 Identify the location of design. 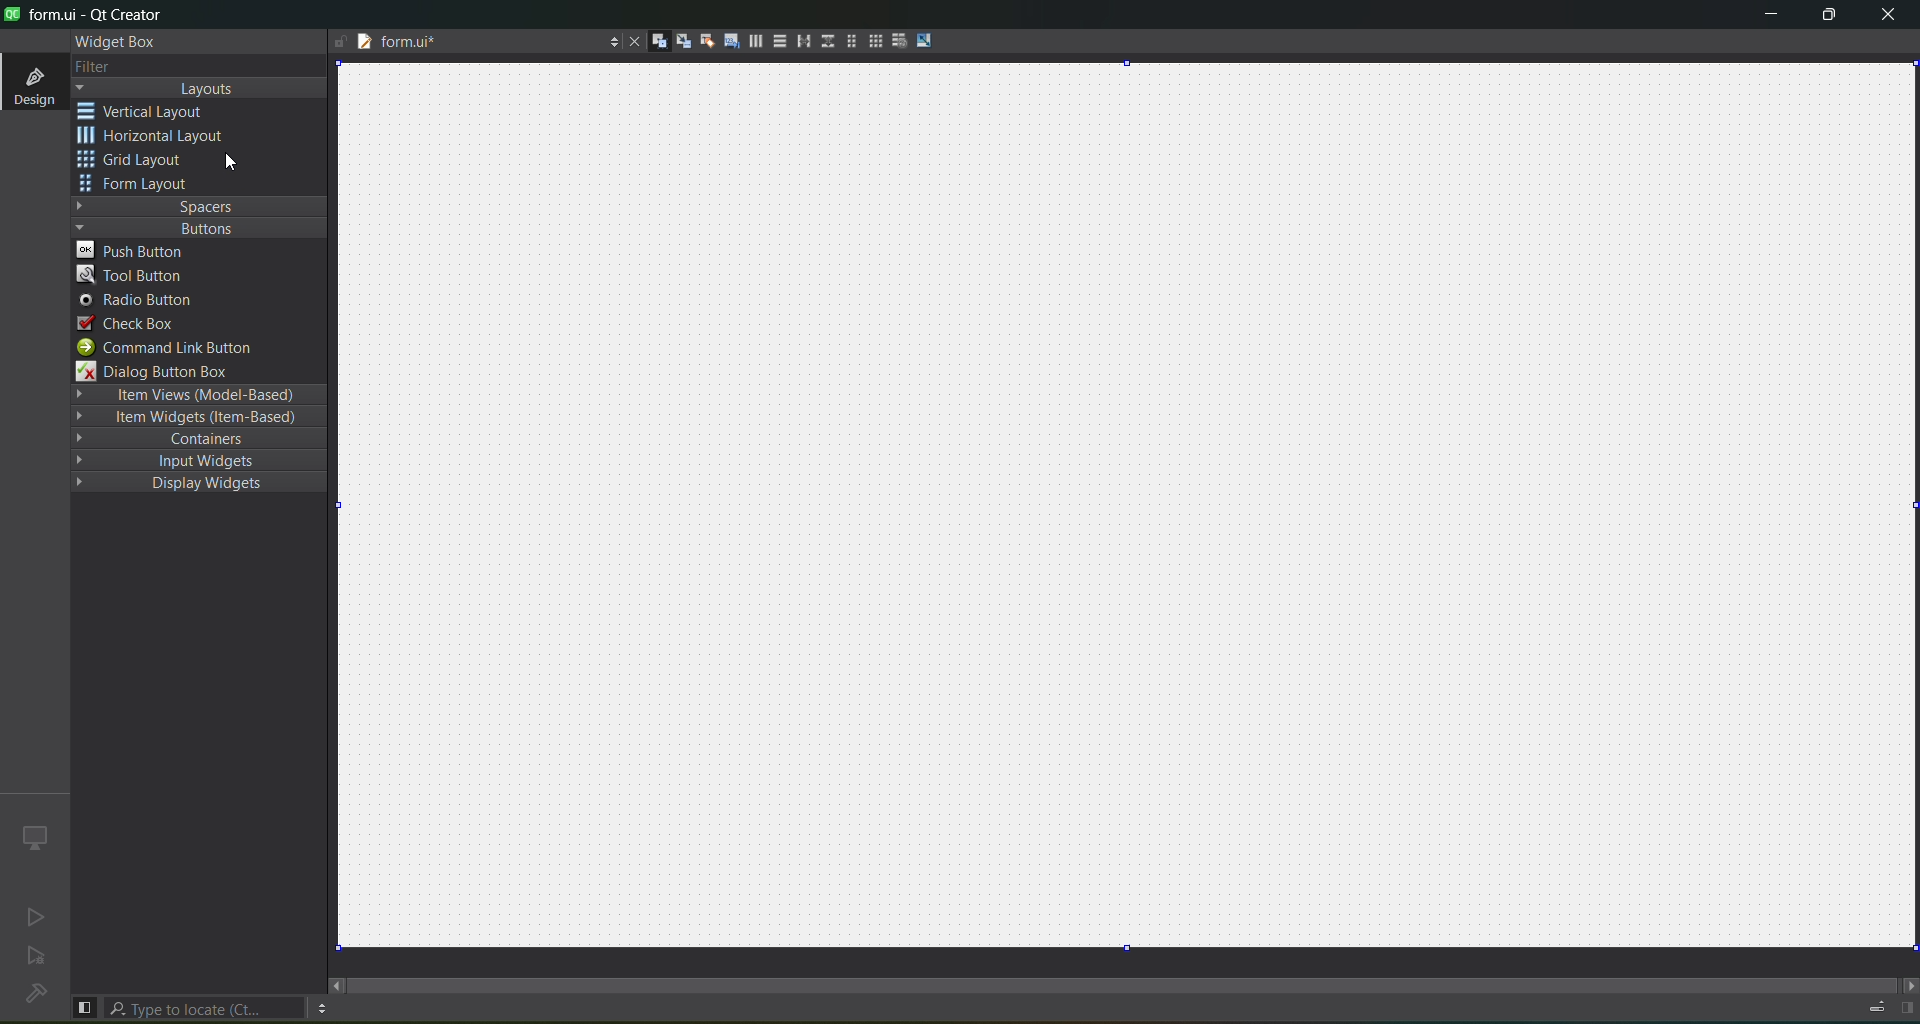
(32, 84).